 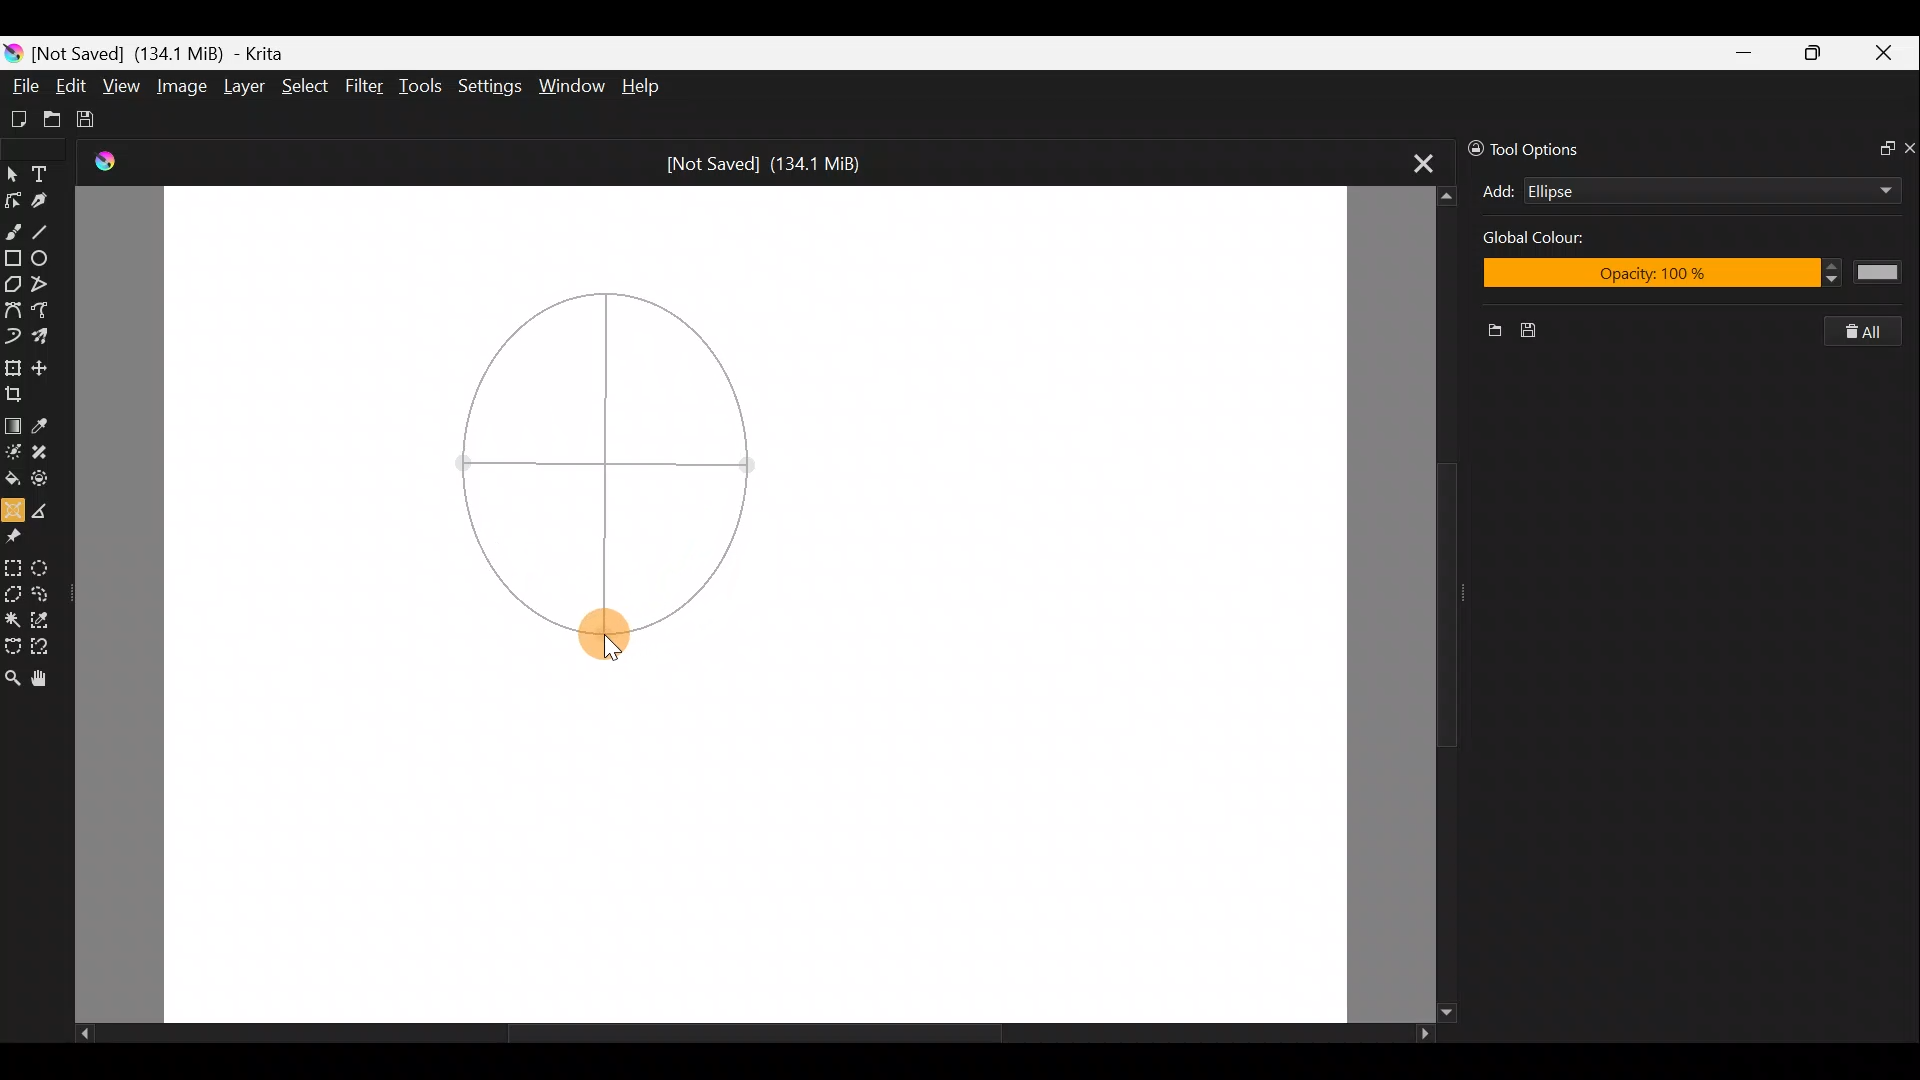 What do you see at coordinates (1819, 52) in the screenshot?
I see `Maximize` at bounding box center [1819, 52].